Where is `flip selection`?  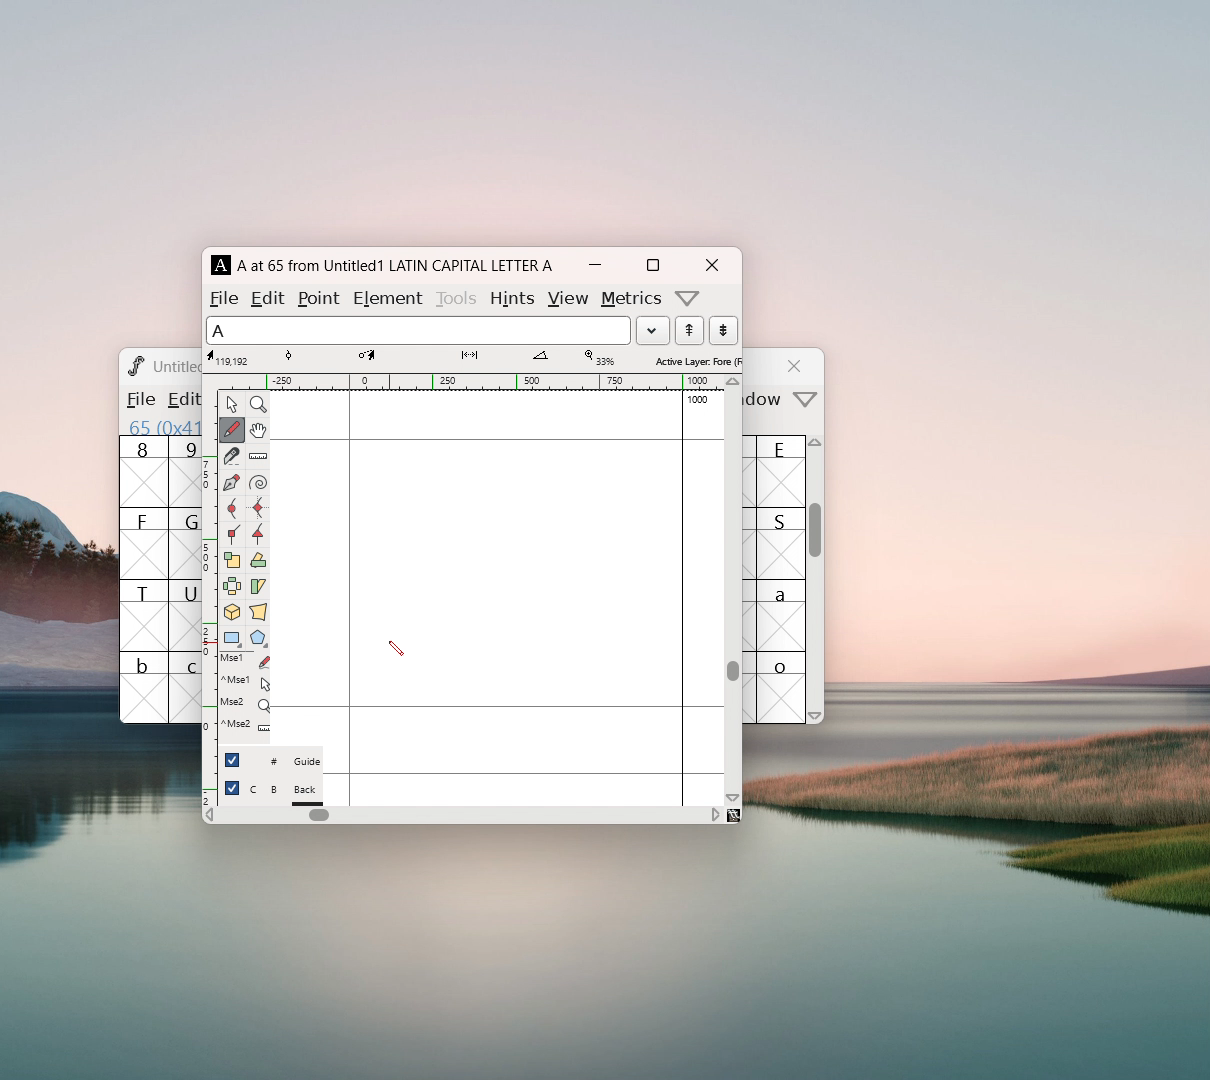
flip selection is located at coordinates (232, 589).